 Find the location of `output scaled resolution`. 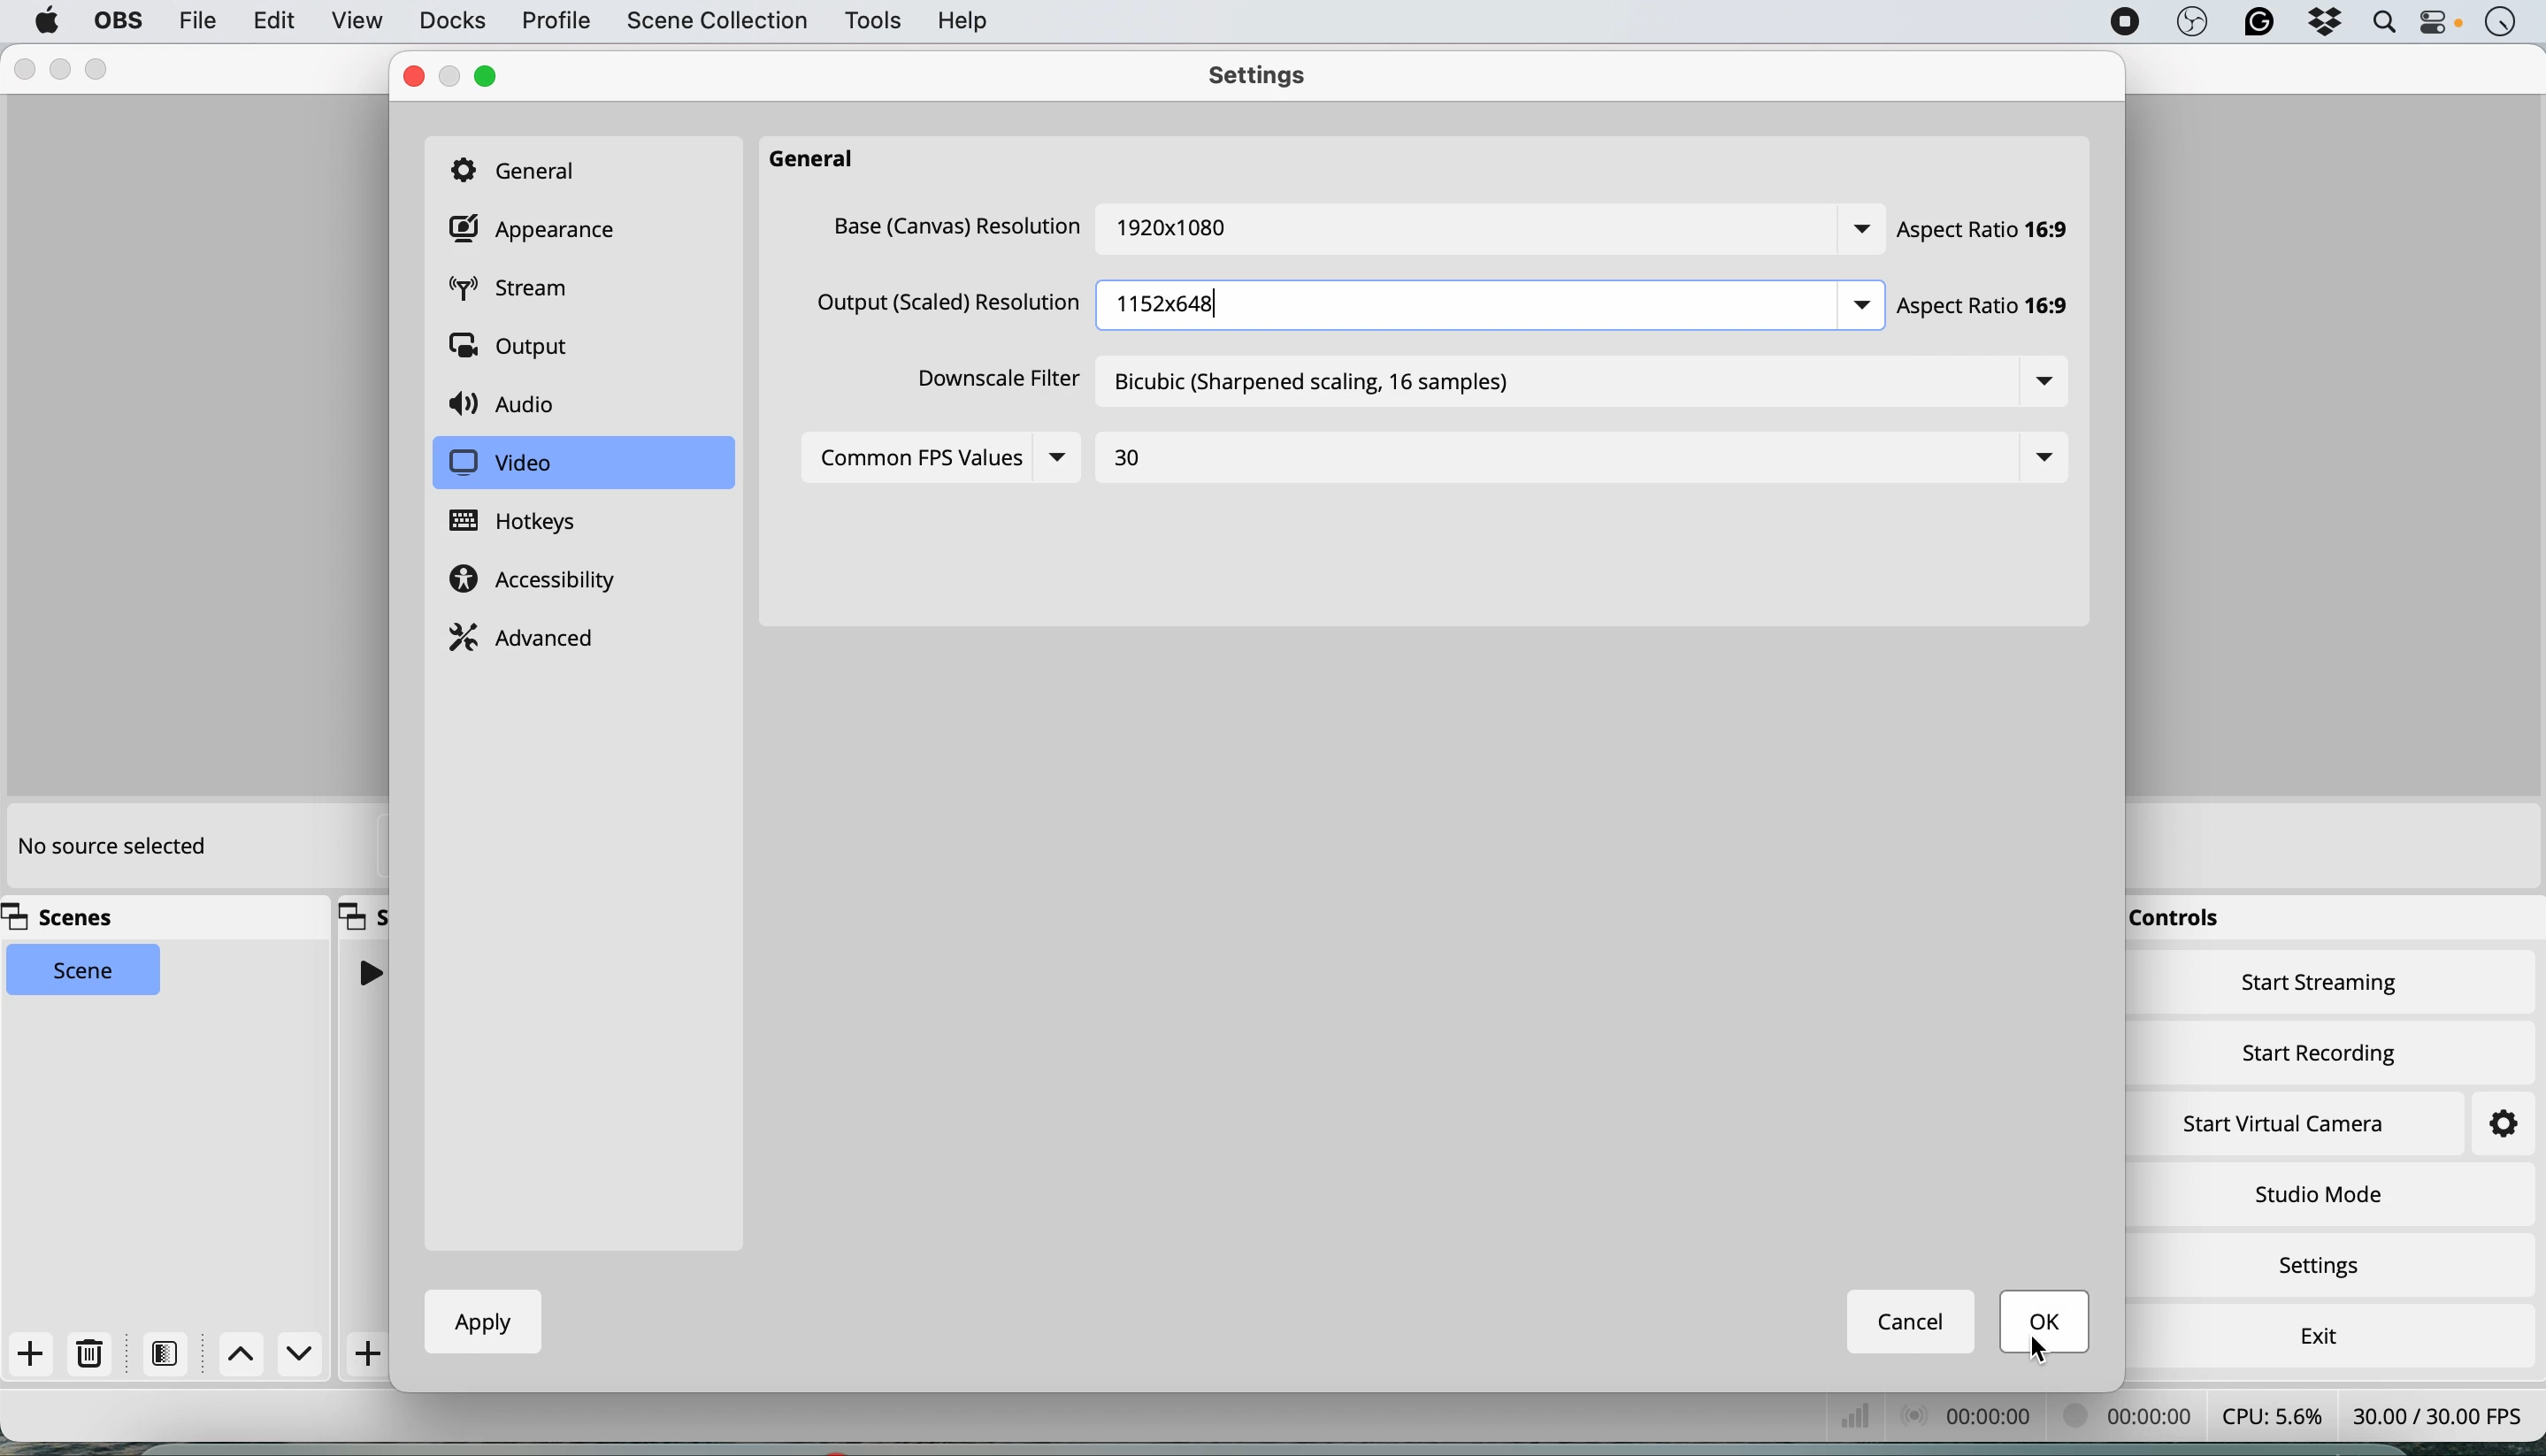

output scaled resolution is located at coordinates (951, 302).